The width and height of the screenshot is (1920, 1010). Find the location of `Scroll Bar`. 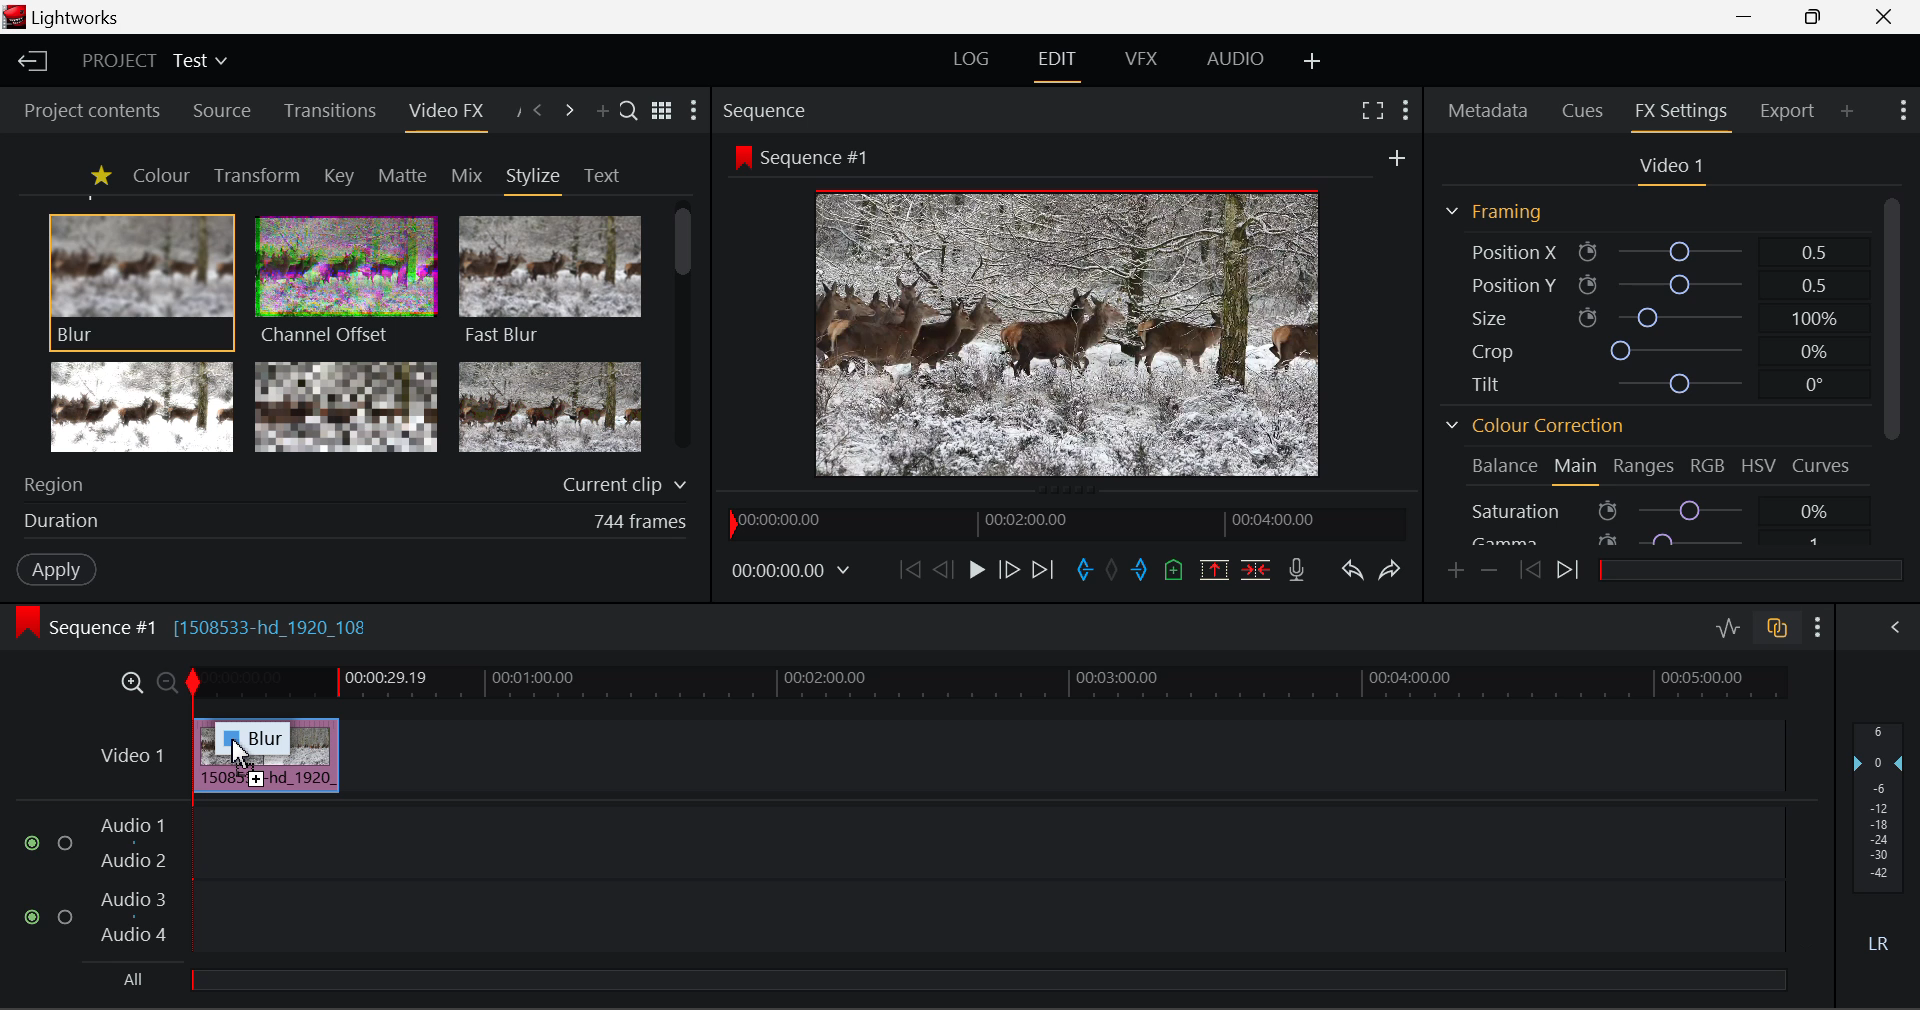

Scroll Bar is located at coordinates (1889, 317).